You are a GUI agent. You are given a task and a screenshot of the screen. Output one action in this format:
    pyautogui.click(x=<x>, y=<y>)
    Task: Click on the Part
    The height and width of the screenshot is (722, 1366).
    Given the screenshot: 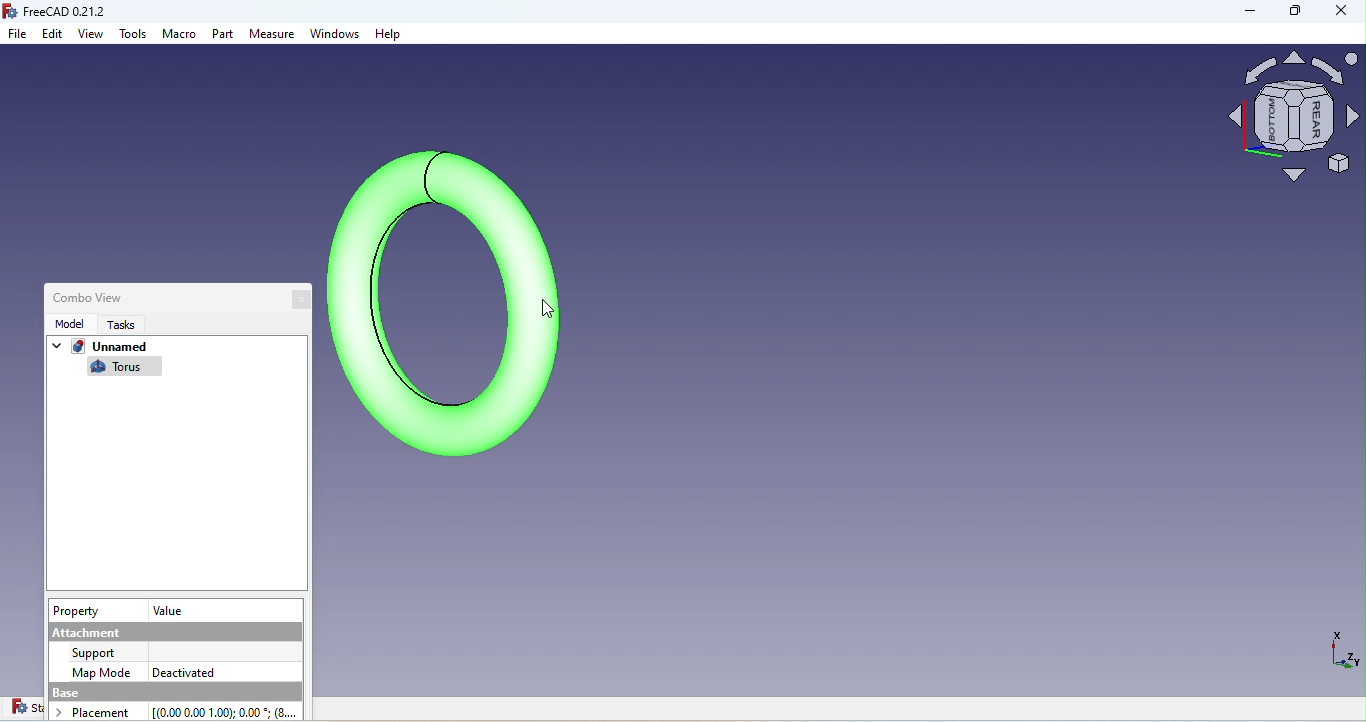 What is the action you would take?
    pyautogui.click(x=224, y=36)
    